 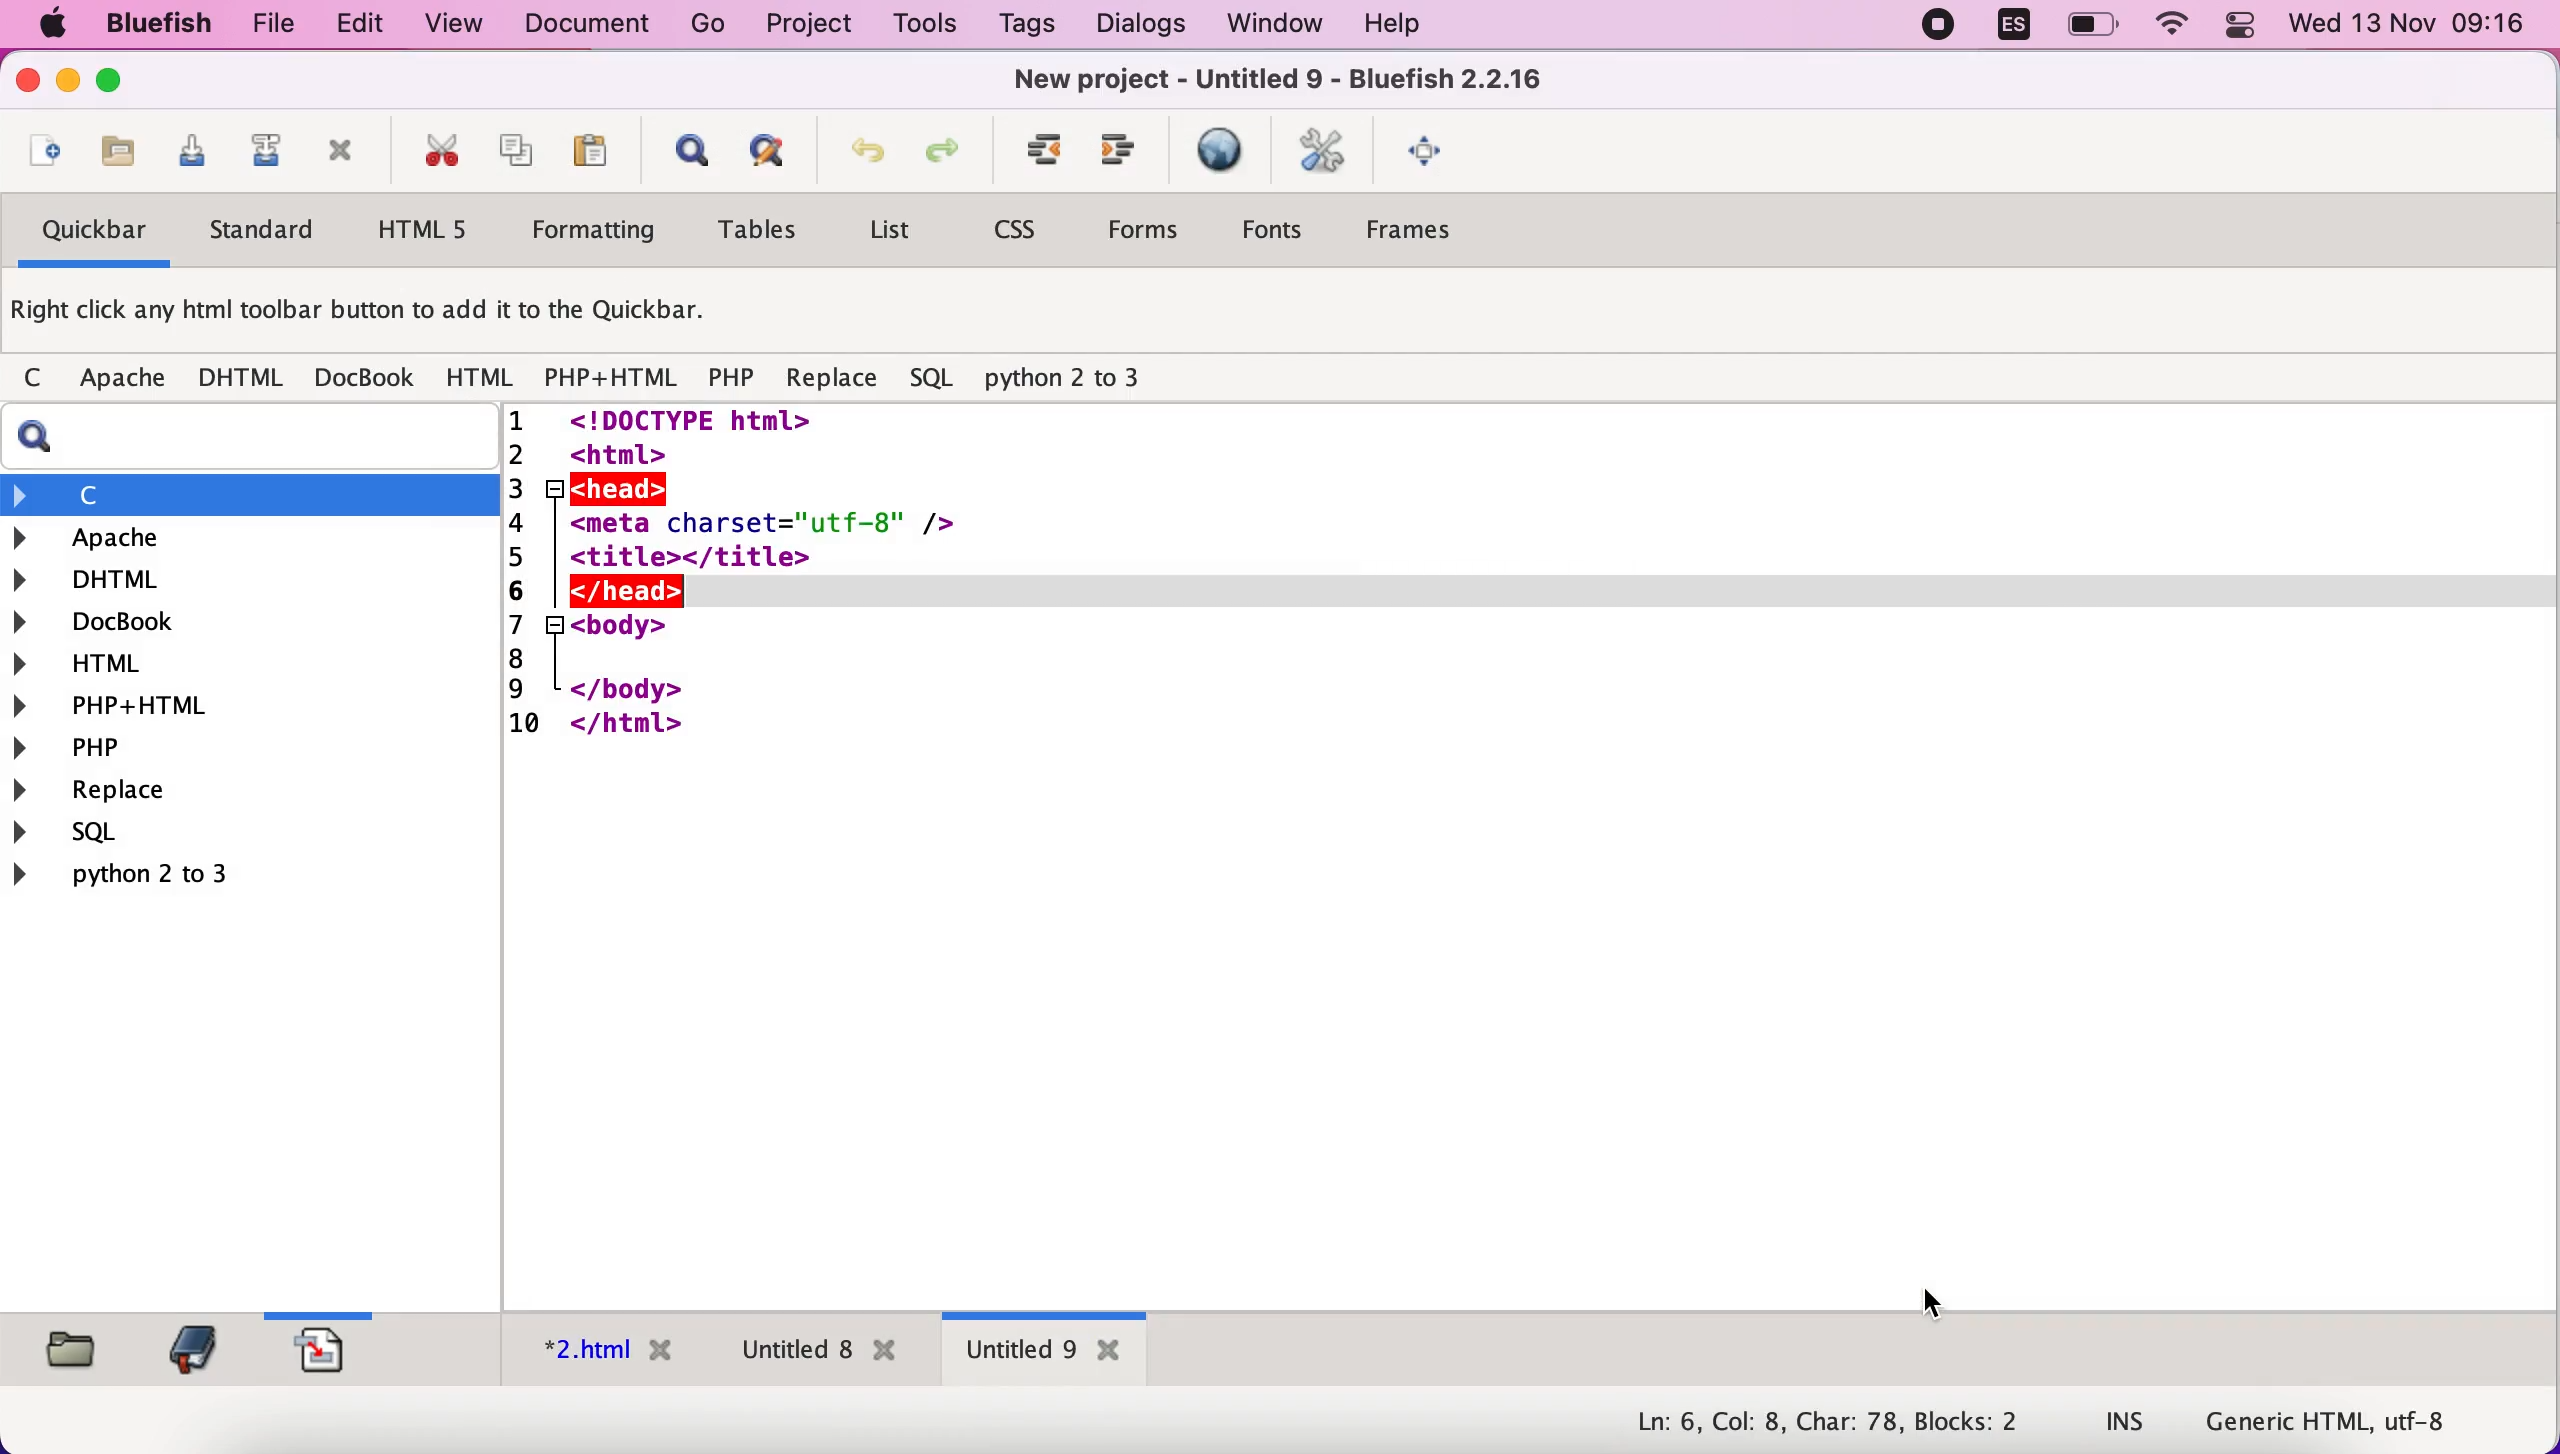 I want to click on indent, so click(x=1118, y=157).